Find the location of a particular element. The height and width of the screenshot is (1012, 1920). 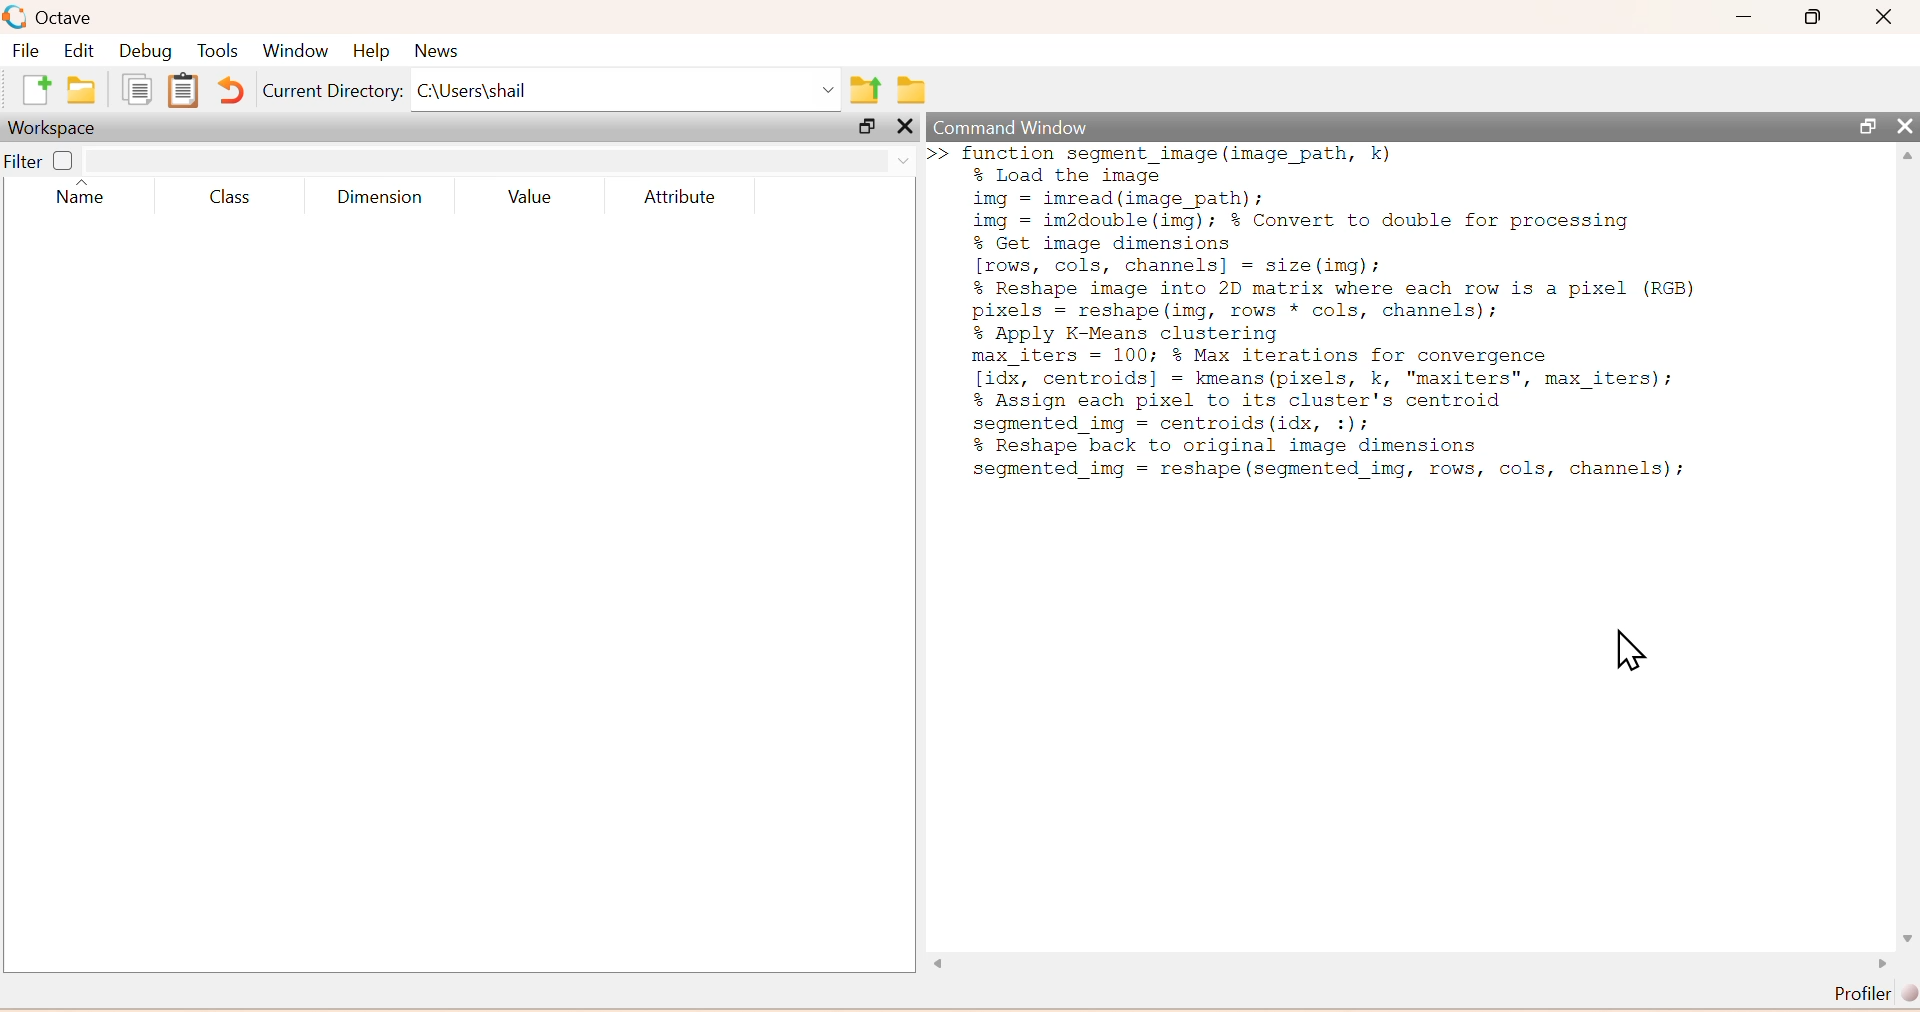

drop down is located at coordinates (900, 158).